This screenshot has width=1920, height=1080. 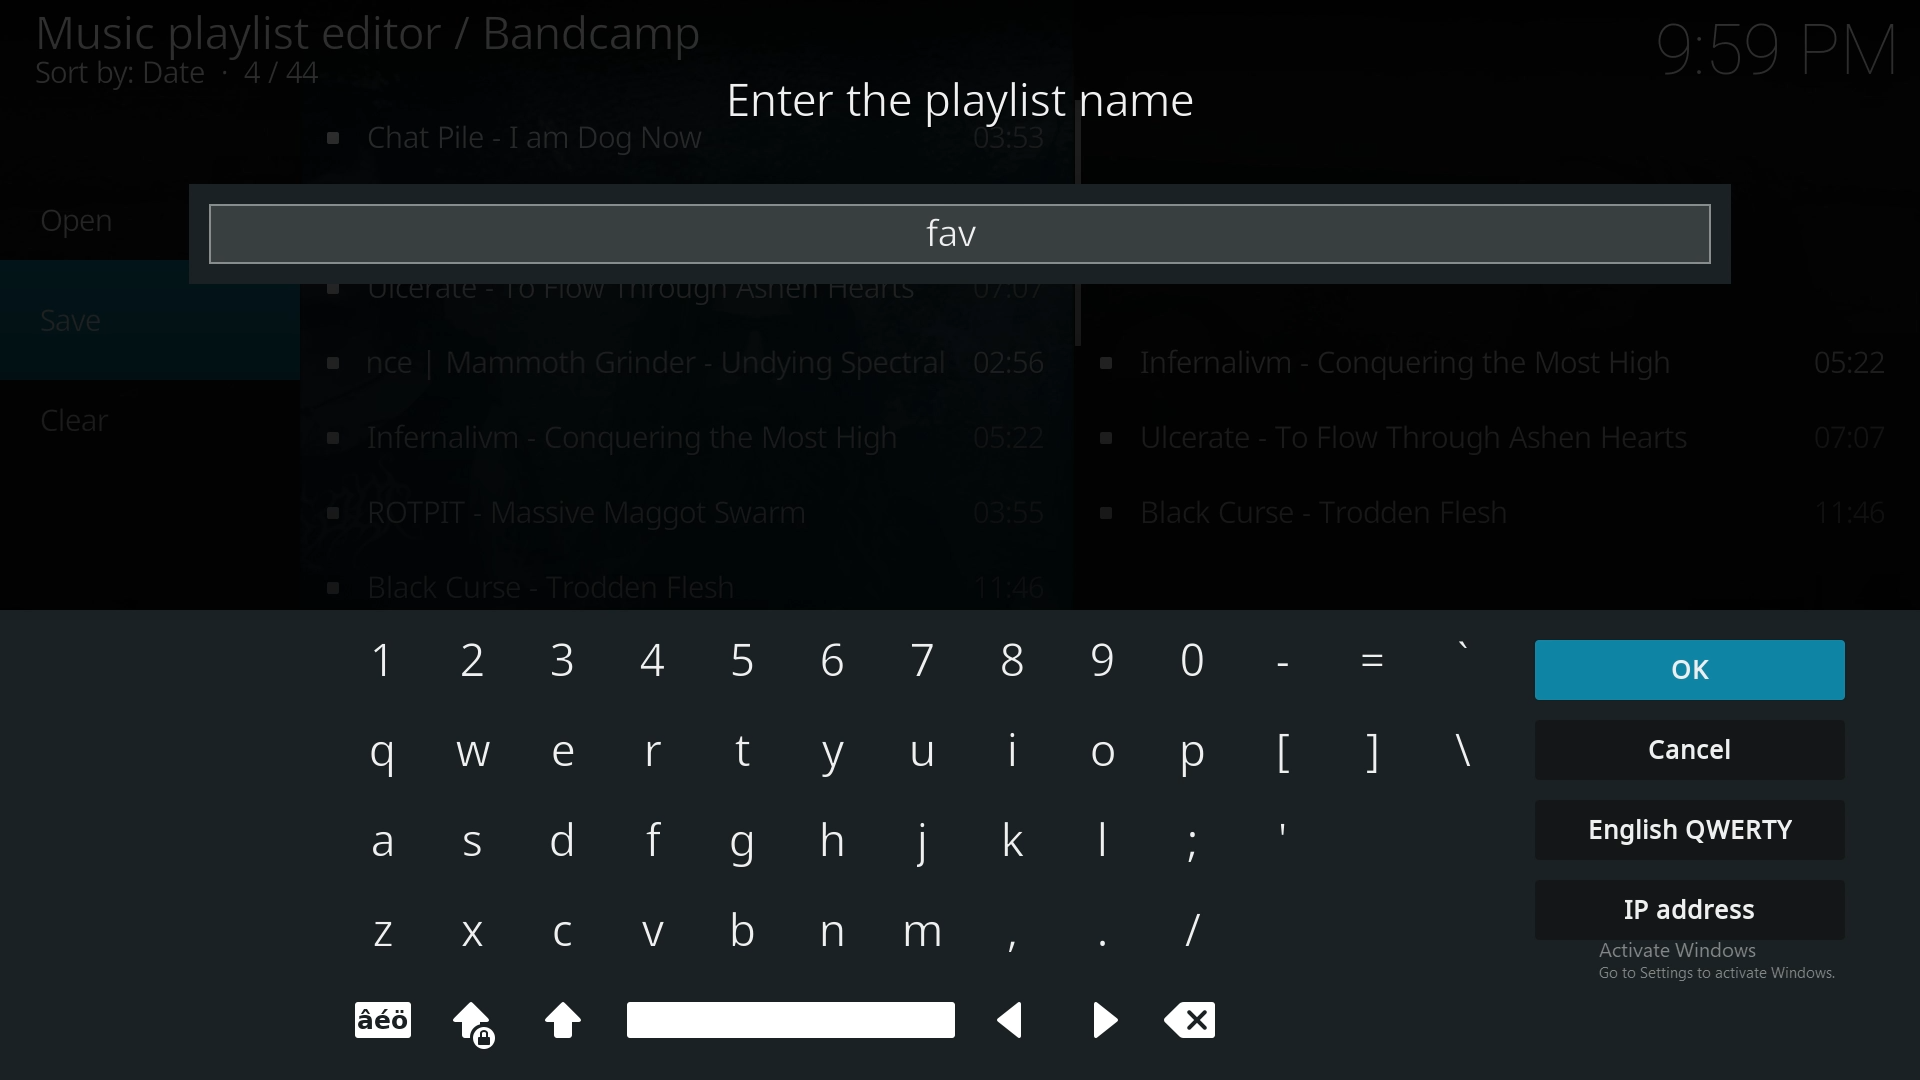 What do you see at coordinates (685, 361) in the screenshot?
I see `music` at bounding box center [685, 361].